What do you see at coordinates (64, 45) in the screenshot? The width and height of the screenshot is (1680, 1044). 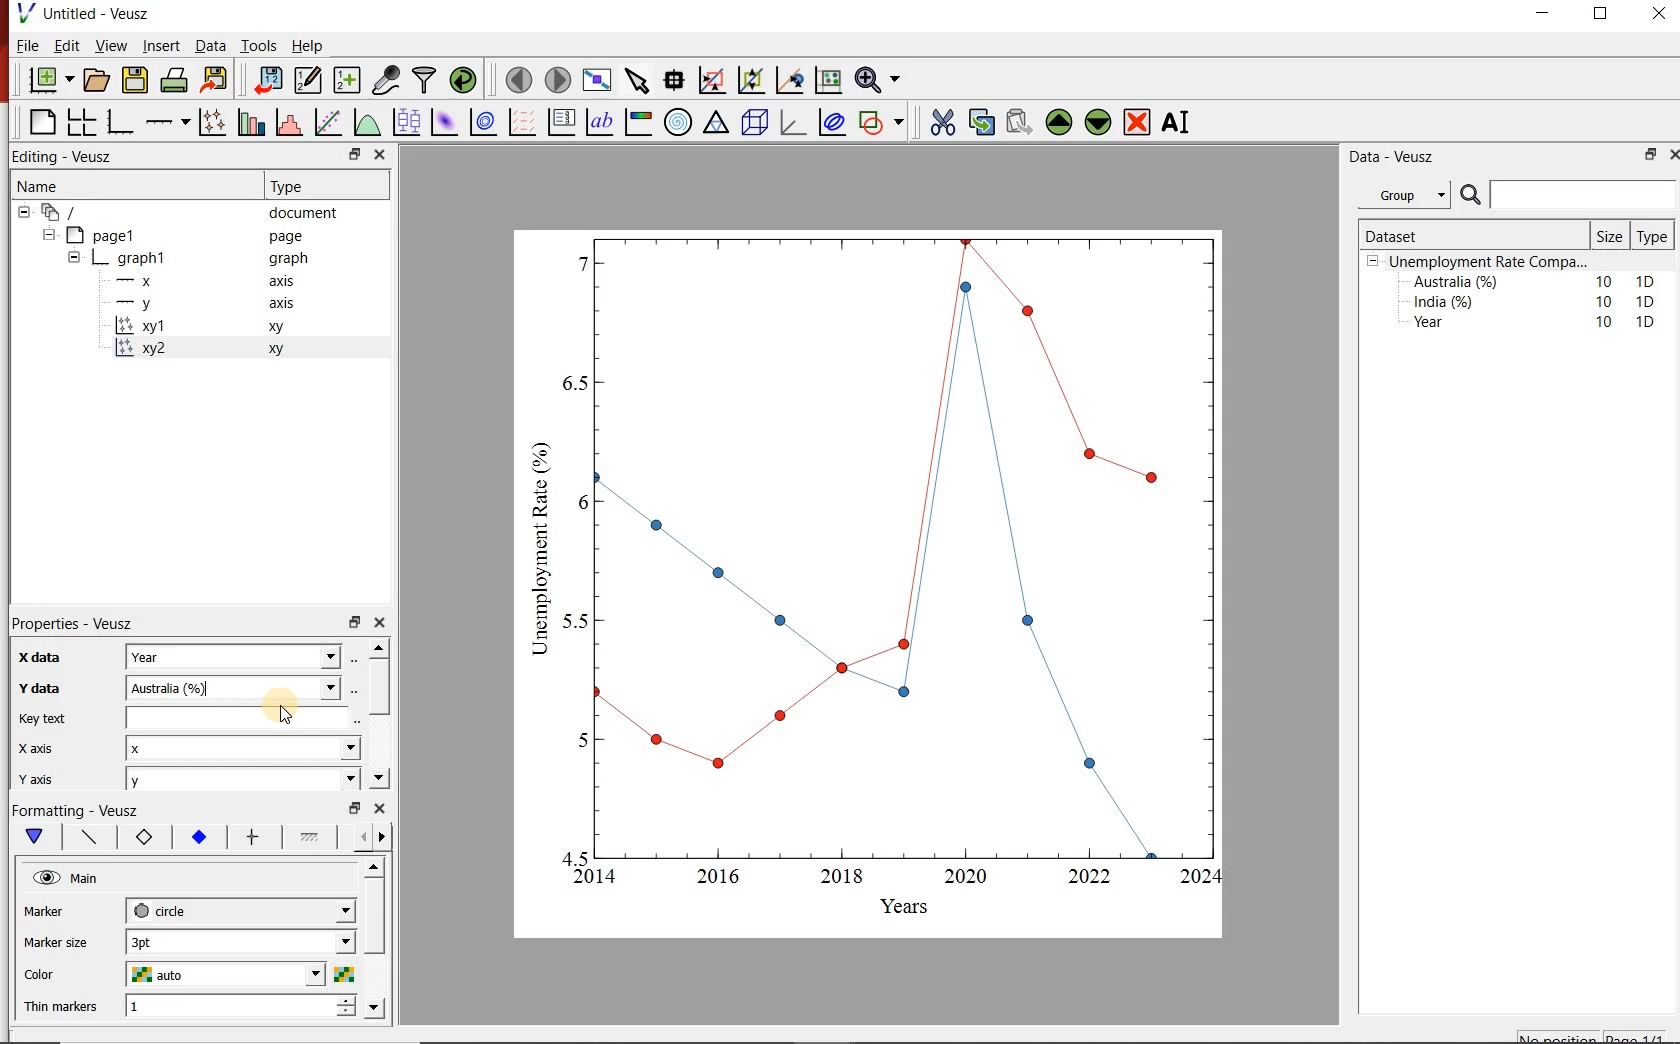 I see `Edit` at bounding box center [64, 45].